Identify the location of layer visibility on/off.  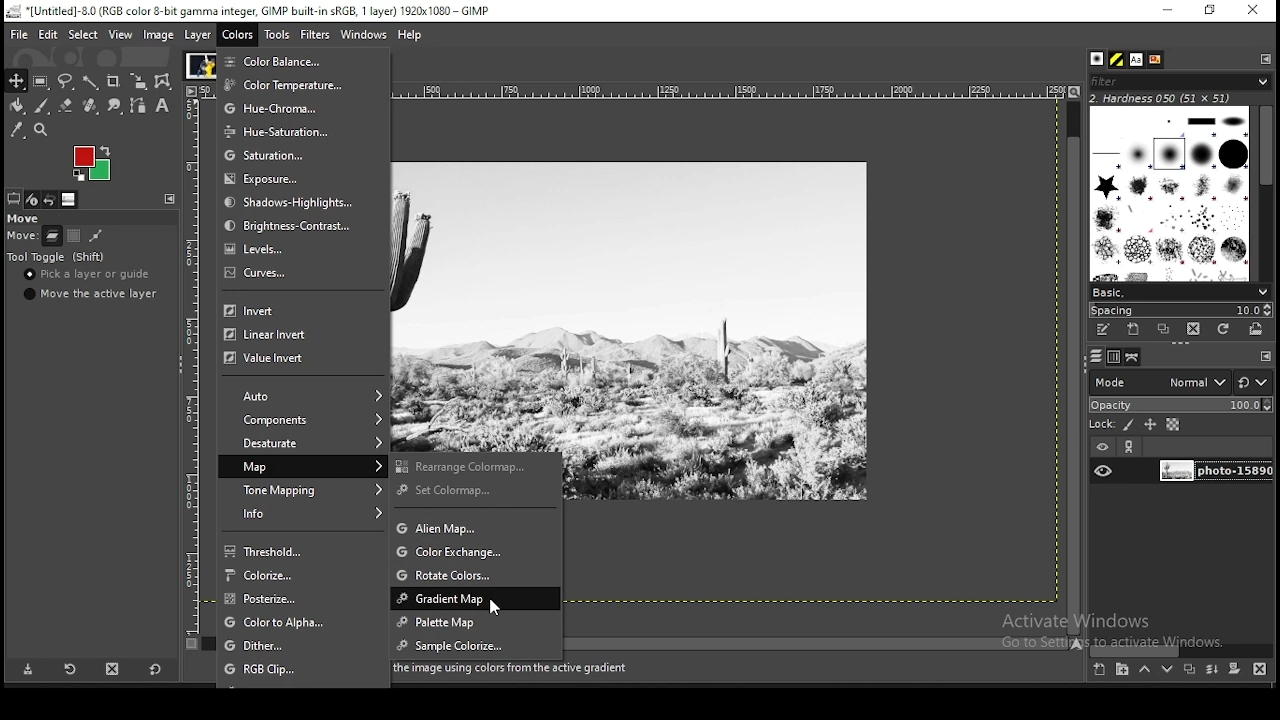
(1103, 472).